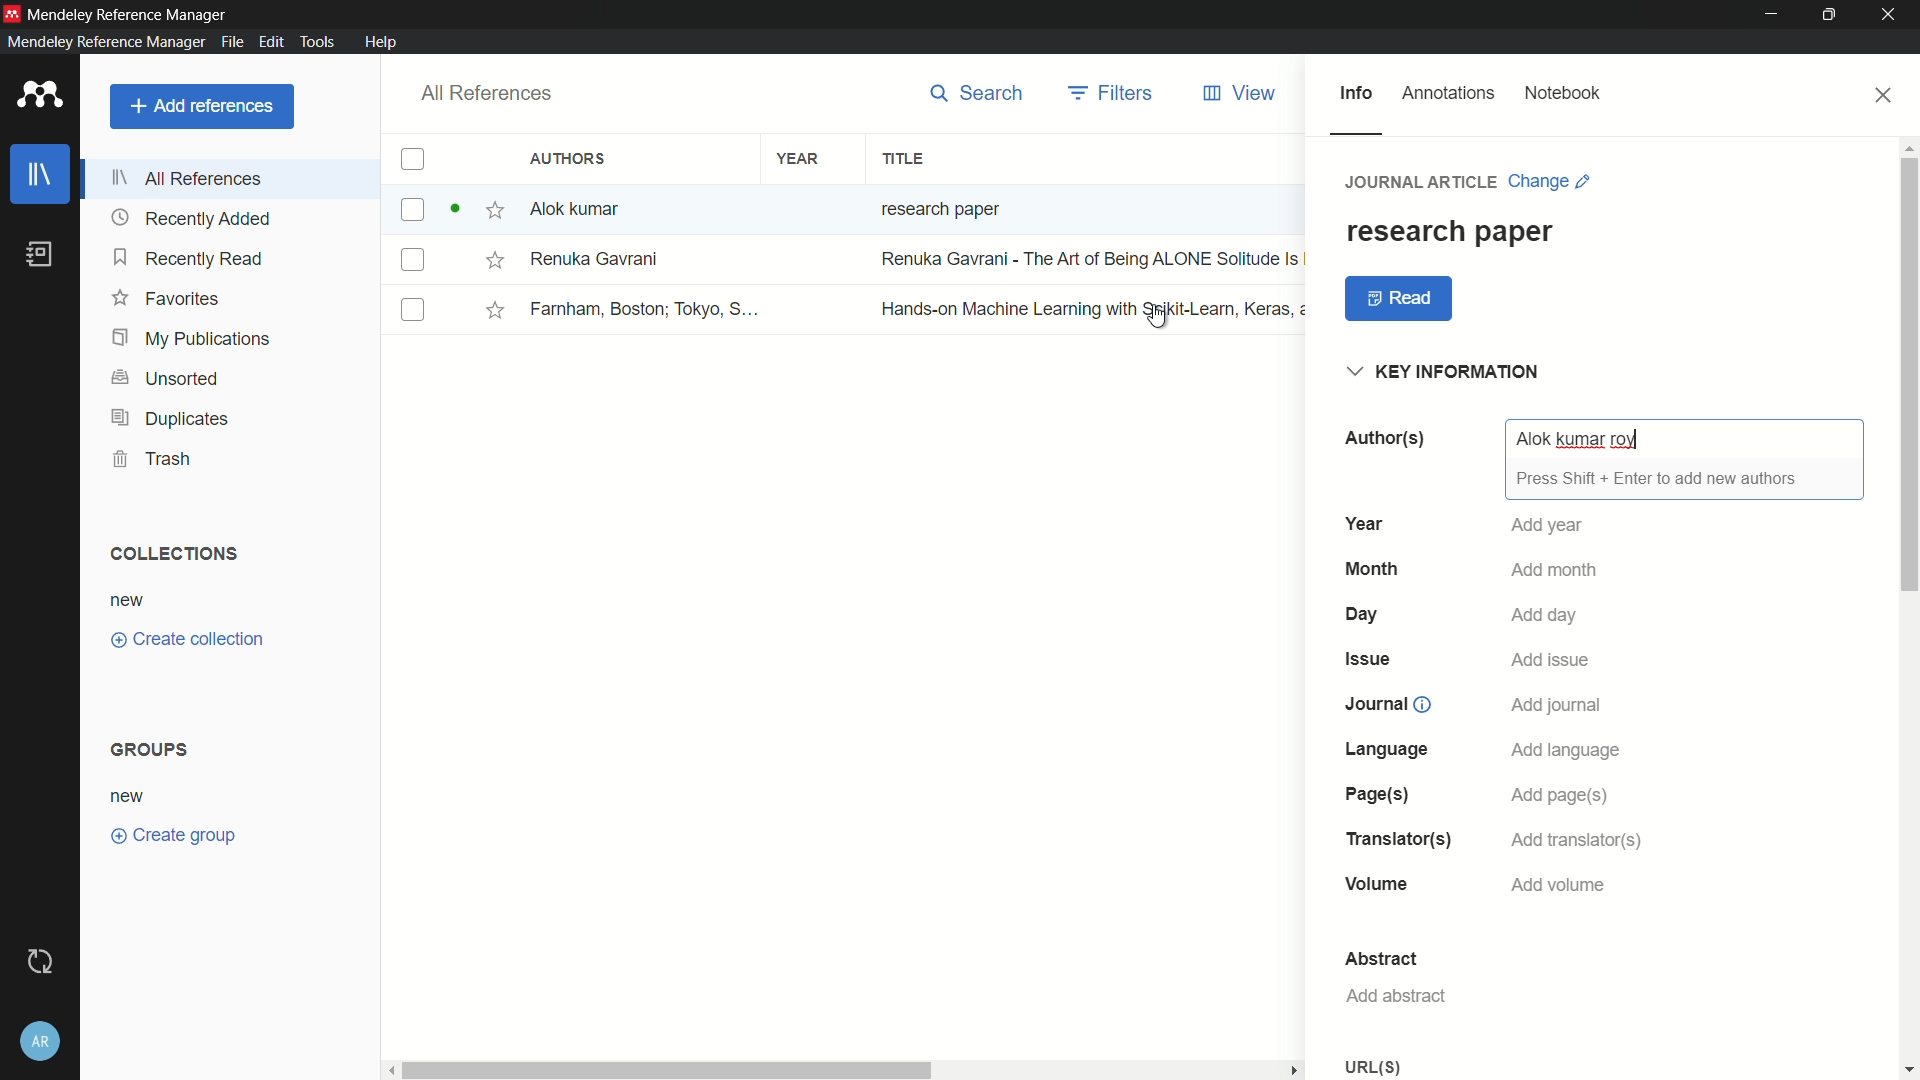 The width and height of the screenshot is (1920, 1080). I want to click on abstract, so click(1382, 957).